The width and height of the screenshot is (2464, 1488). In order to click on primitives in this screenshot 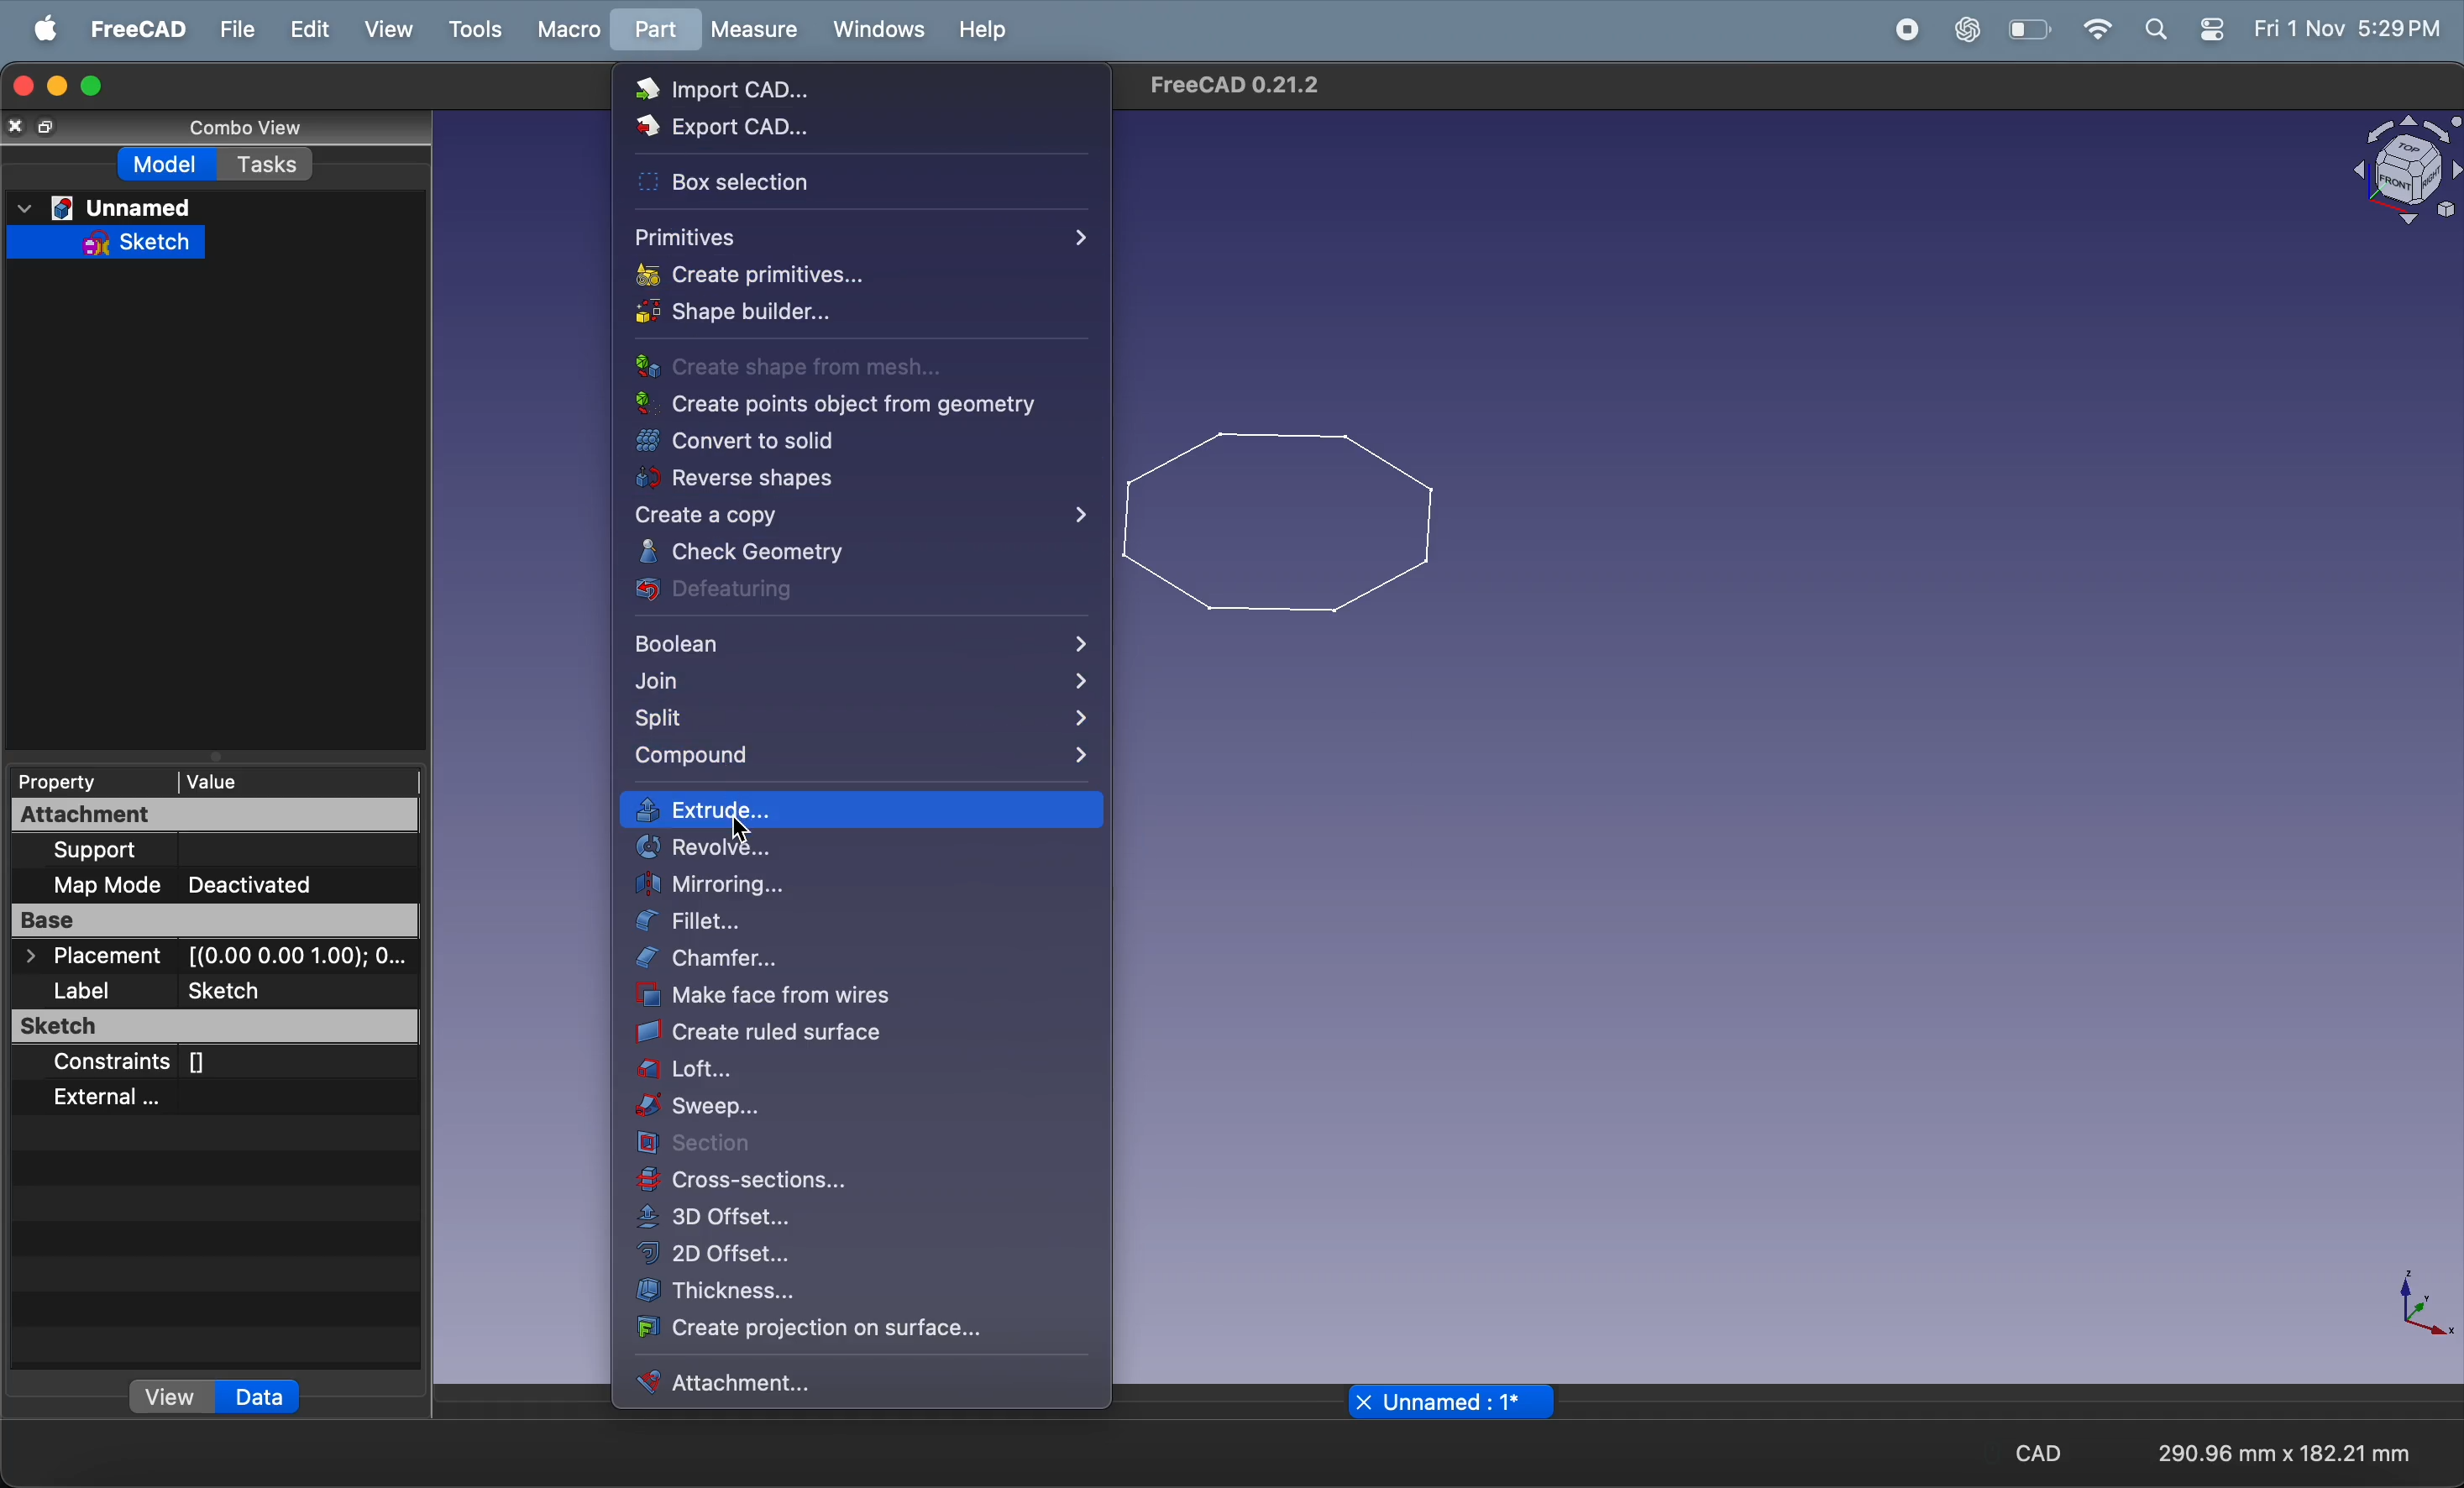, I will do `click(863, 239)`.